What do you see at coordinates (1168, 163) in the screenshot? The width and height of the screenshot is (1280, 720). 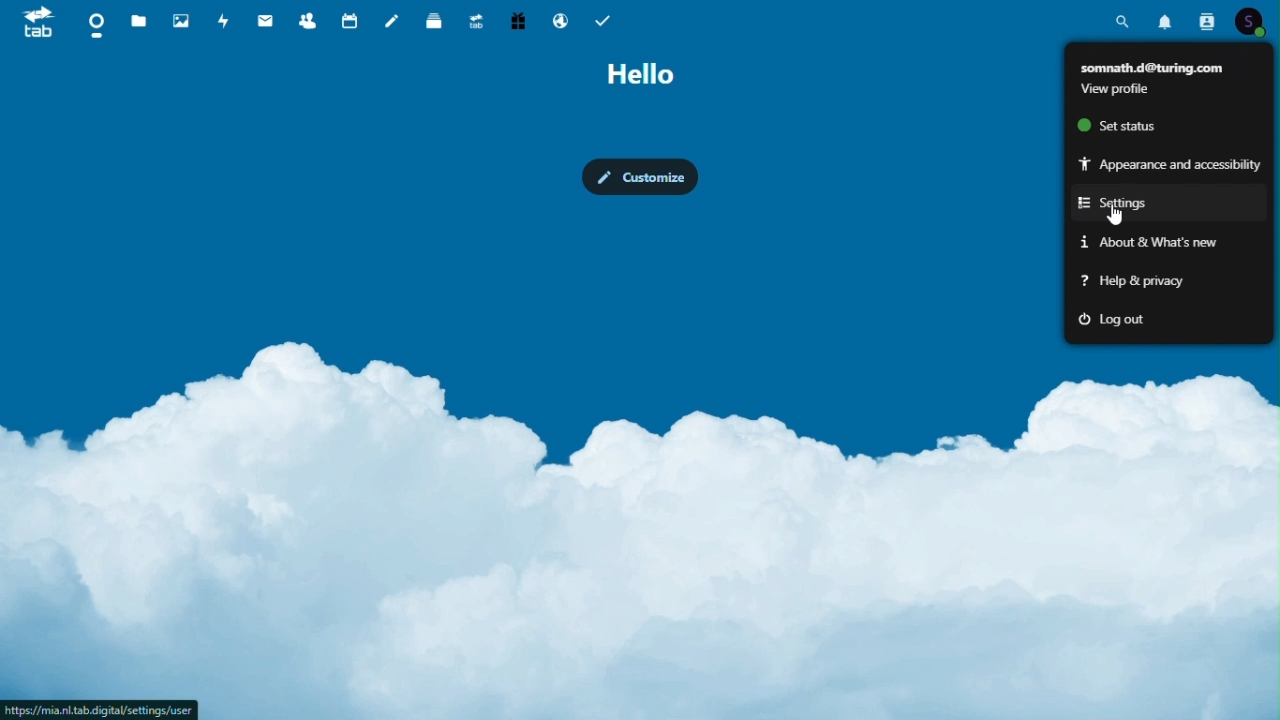 I see `appearance and accessibility` at bounding box center [1168, 163].